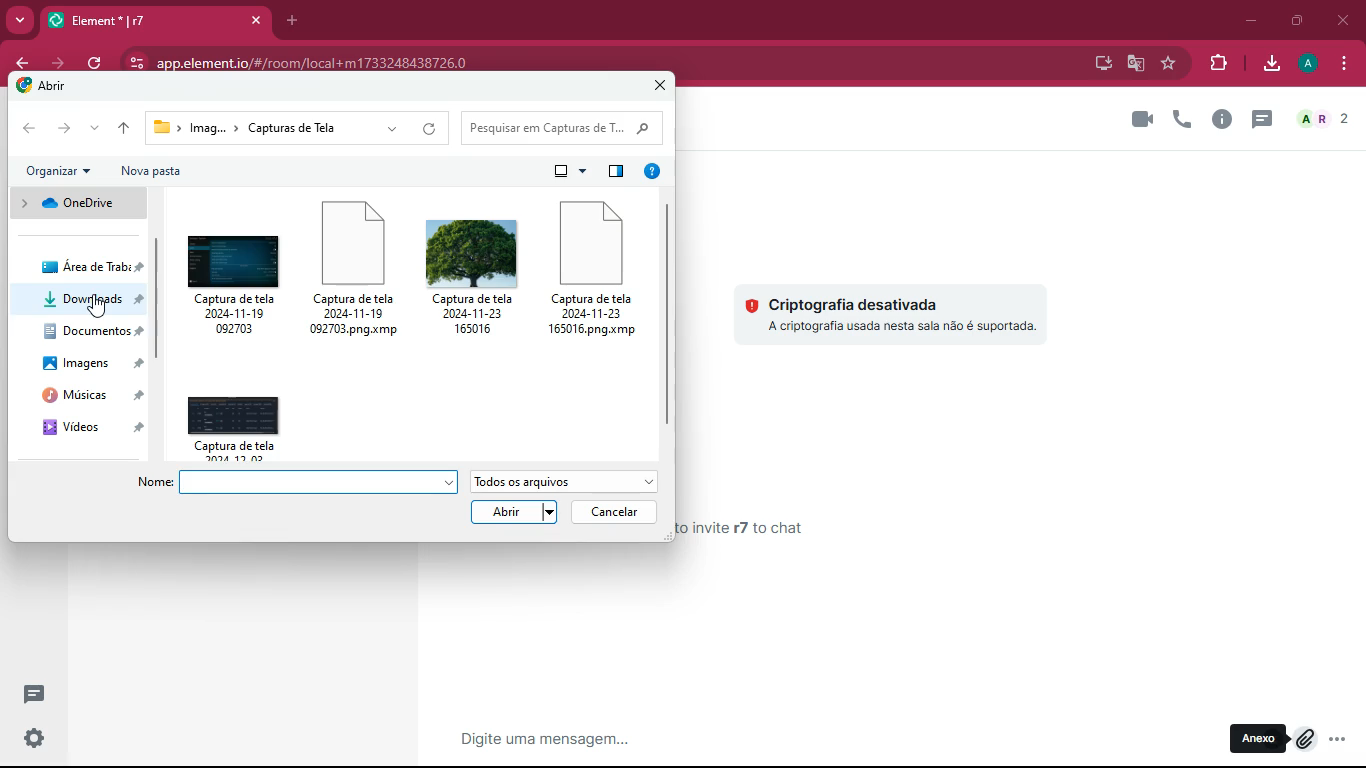 The width and height of the screenshot is (1366, 768). I want to click on arbir, so click(52, 92).